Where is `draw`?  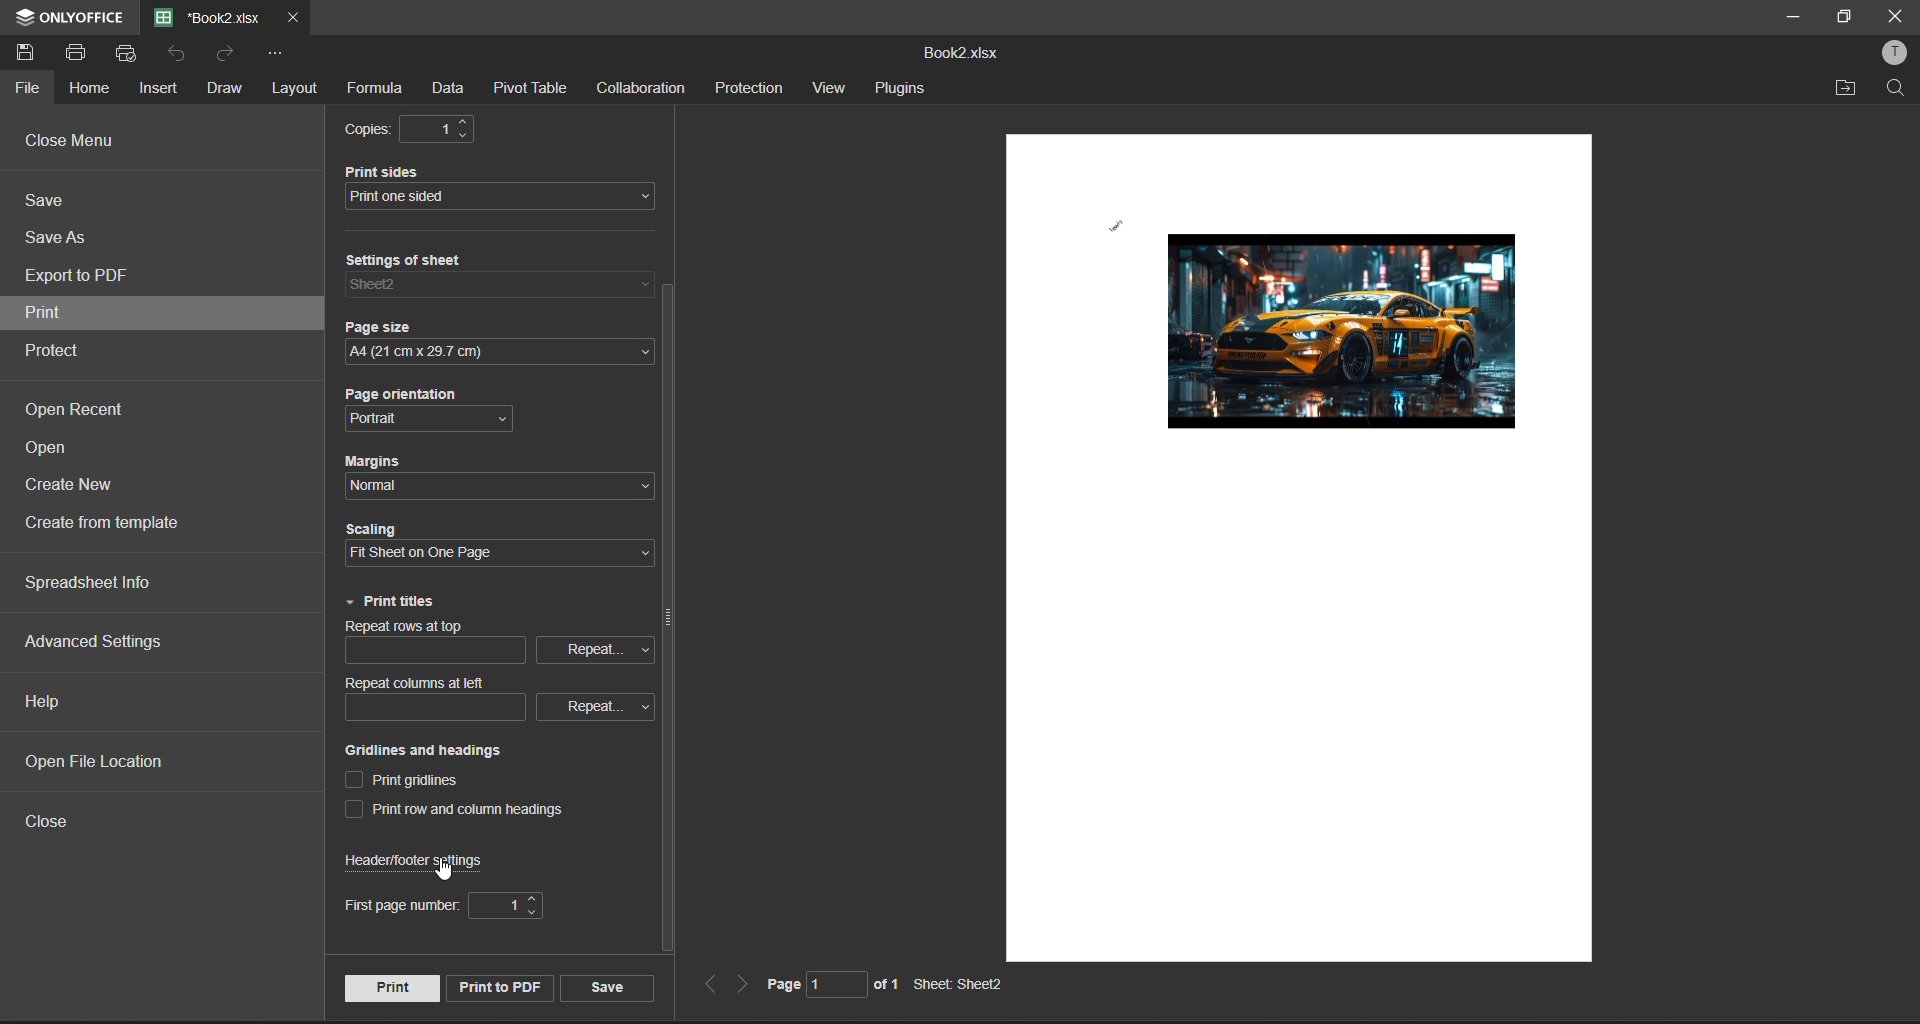 draw is located at coordinates (223, 87).